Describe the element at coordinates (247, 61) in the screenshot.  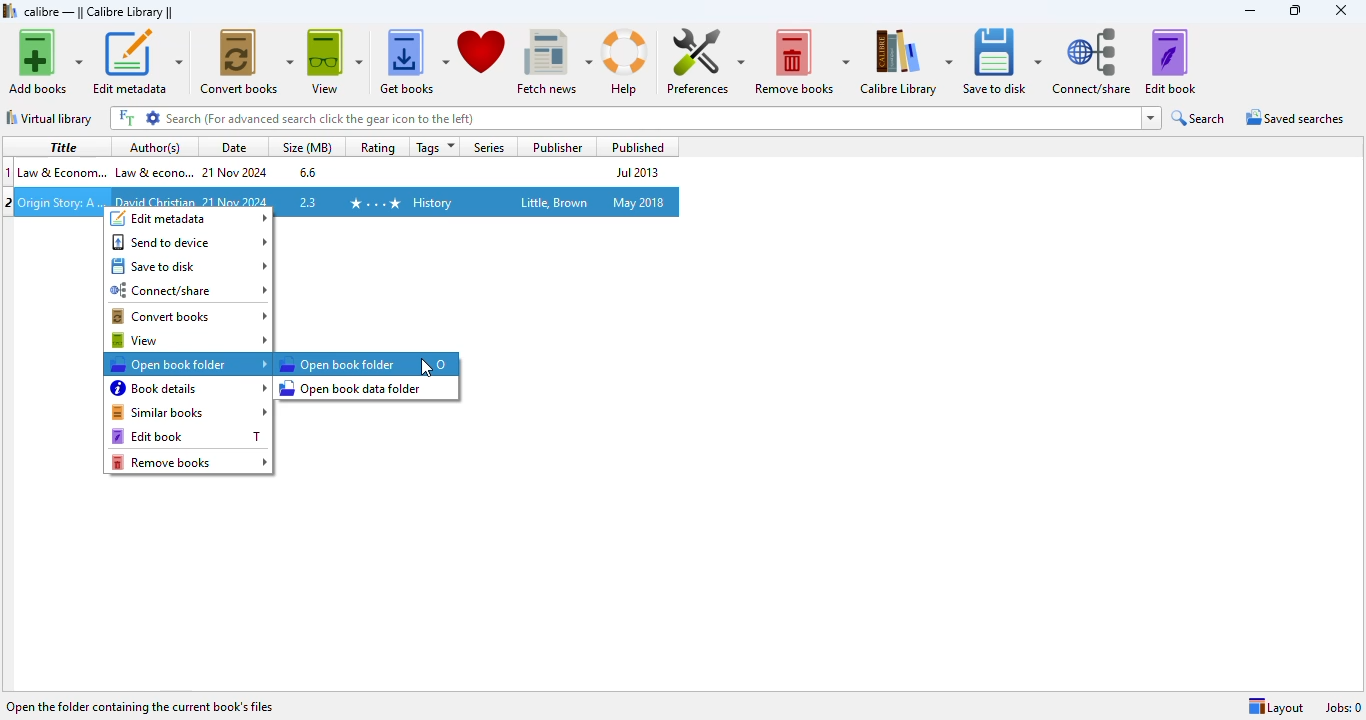
I see `convert books` at that location.